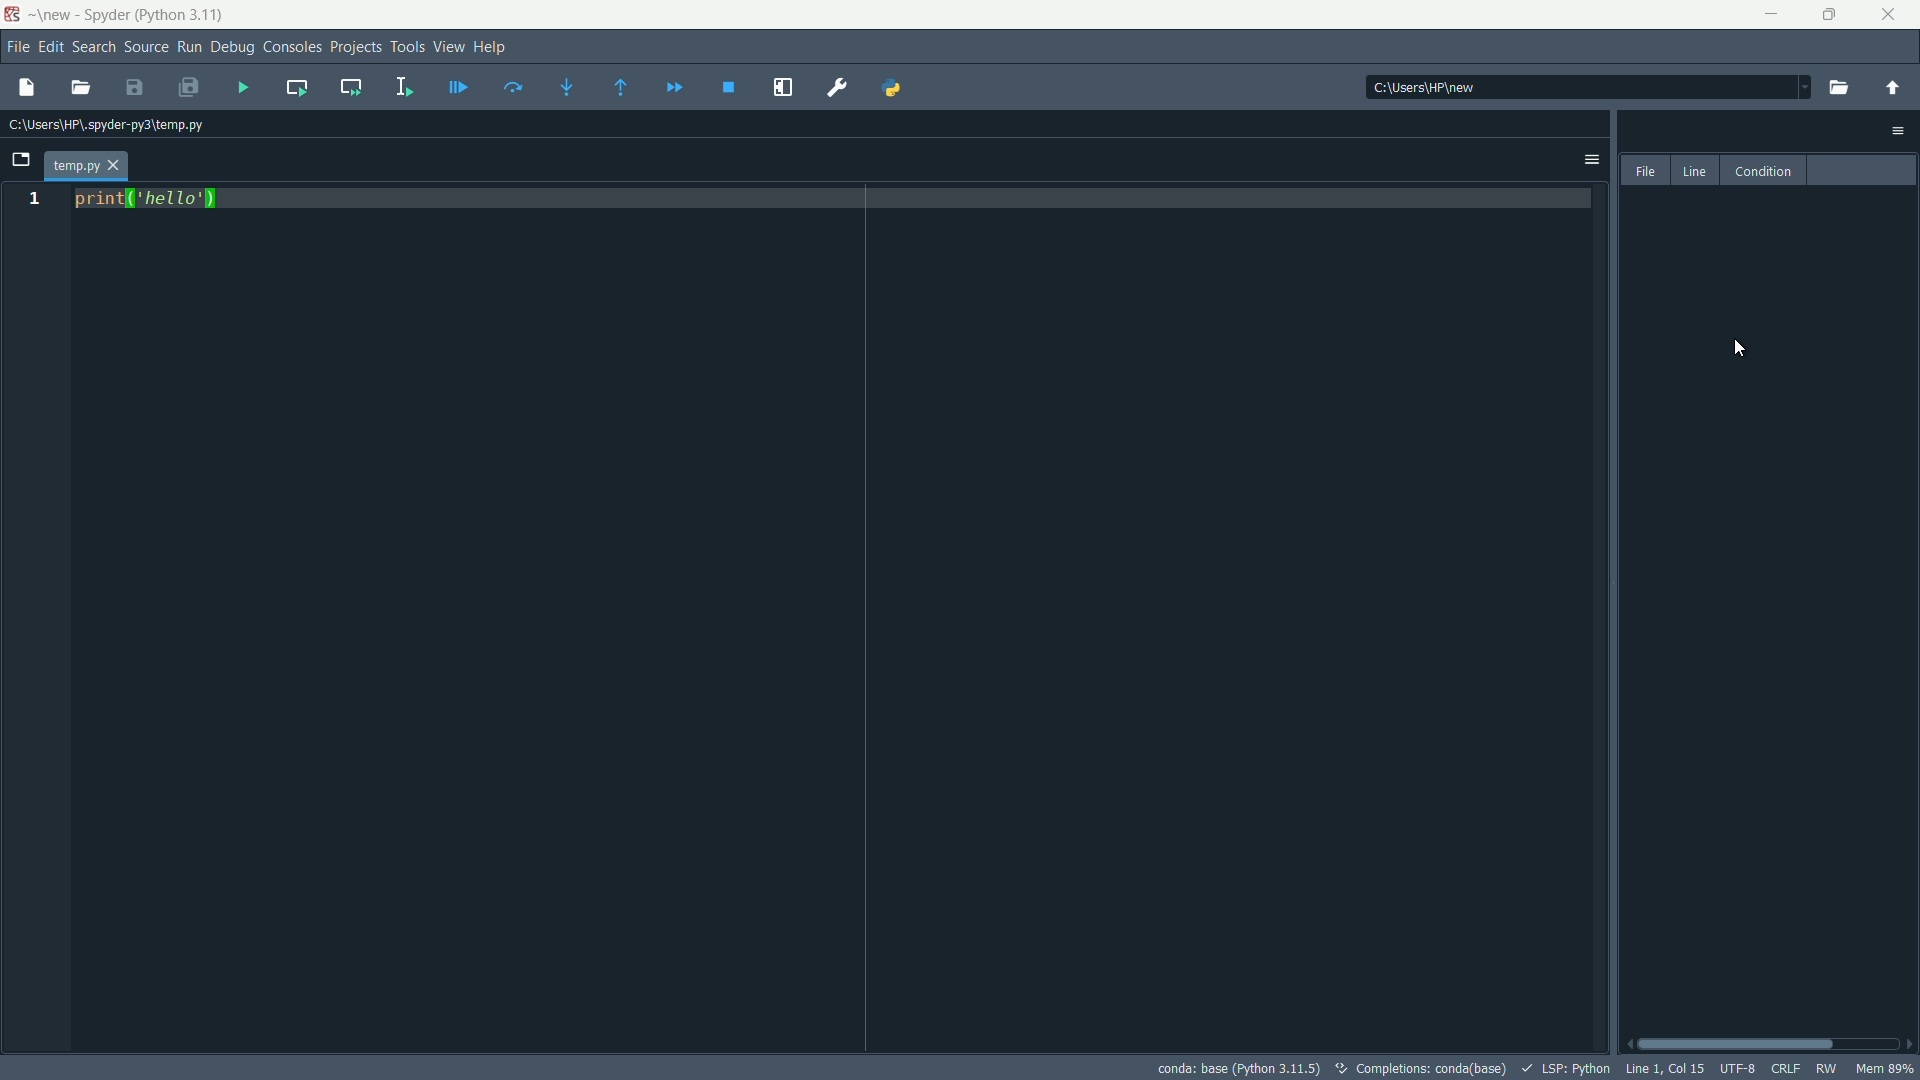 This screenshot has width=1920, height=1080. What do you see at coordinates (136, 87) in the screenshot?
I see `save file` at bounding box center [136, 87].